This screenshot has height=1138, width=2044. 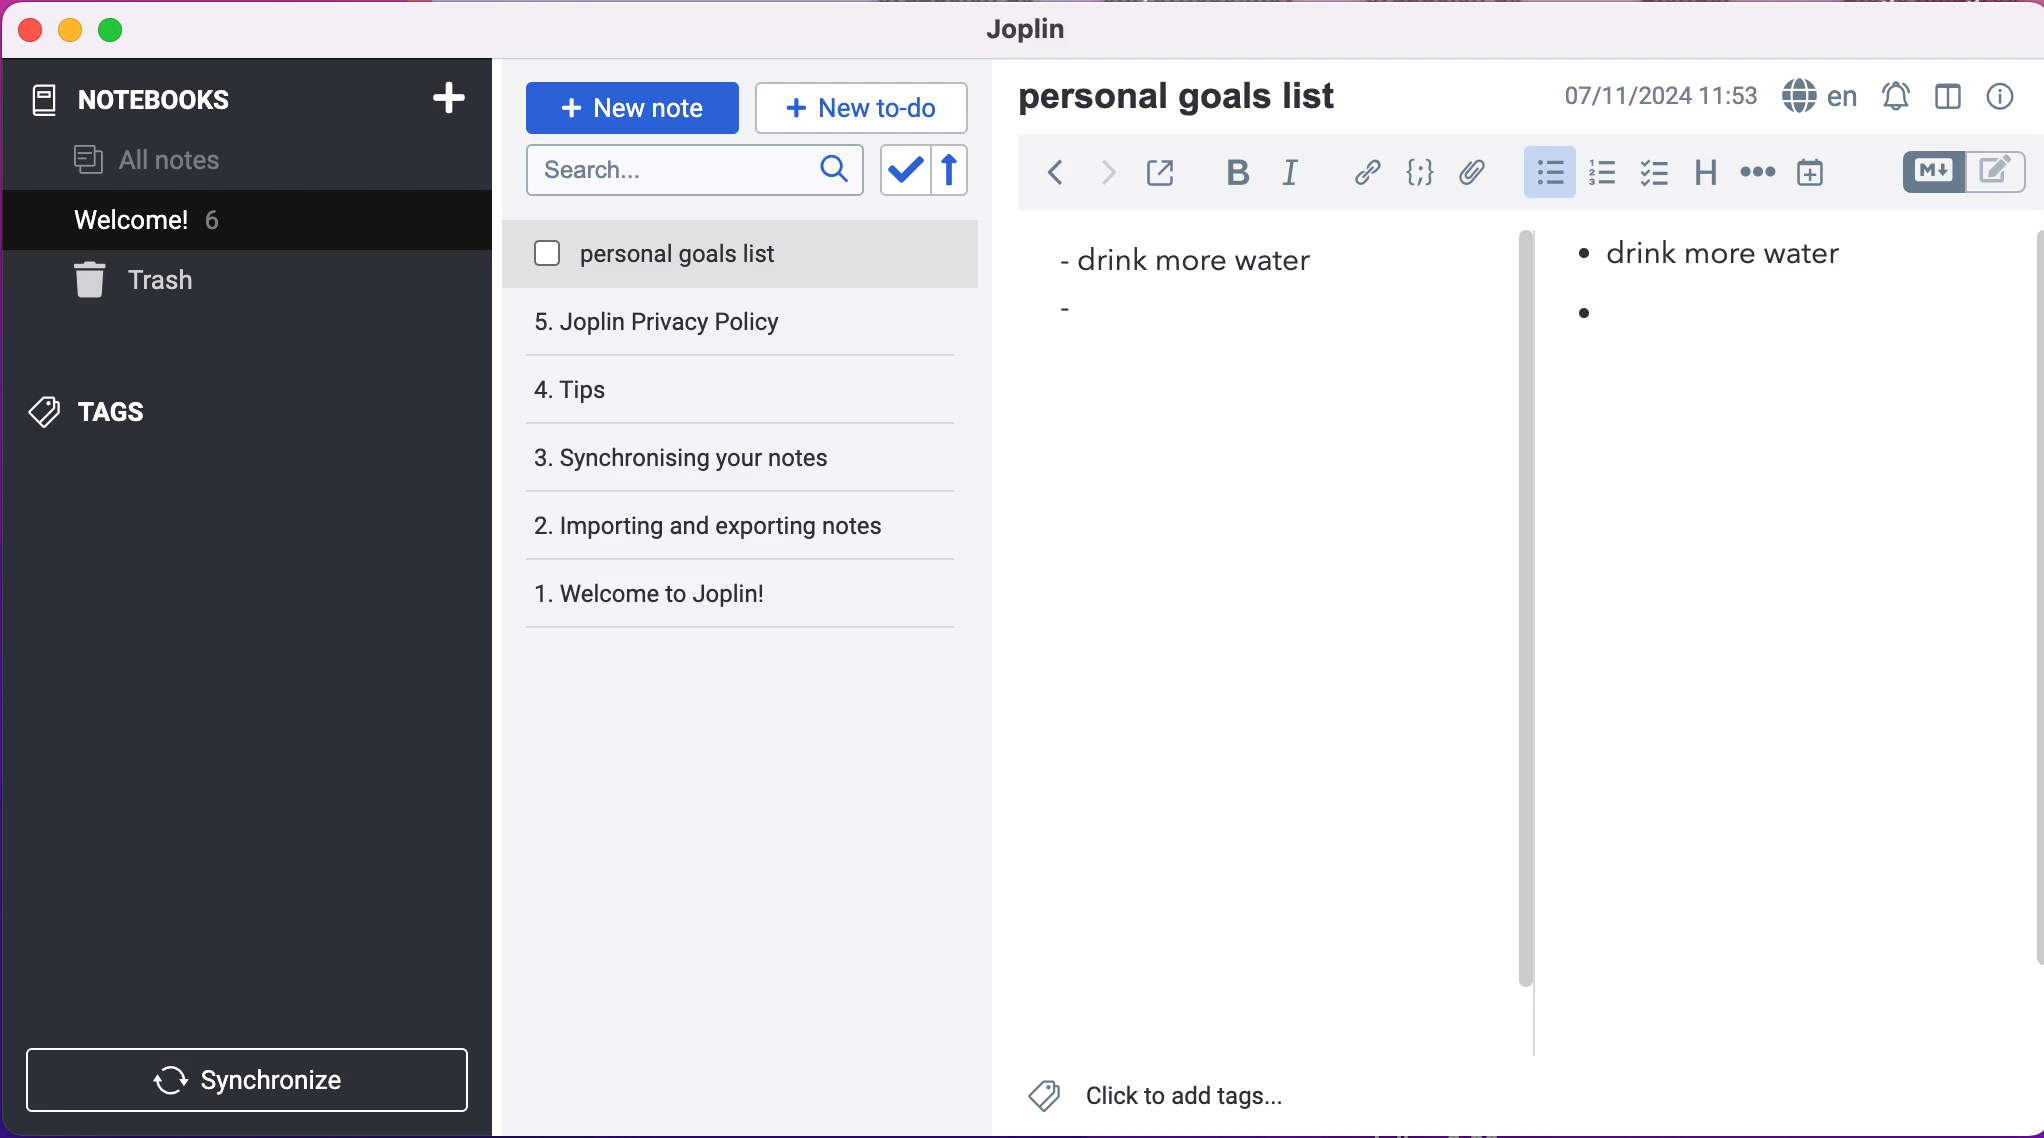 I want to click on Drink more water, so click(x=1726, y=250).